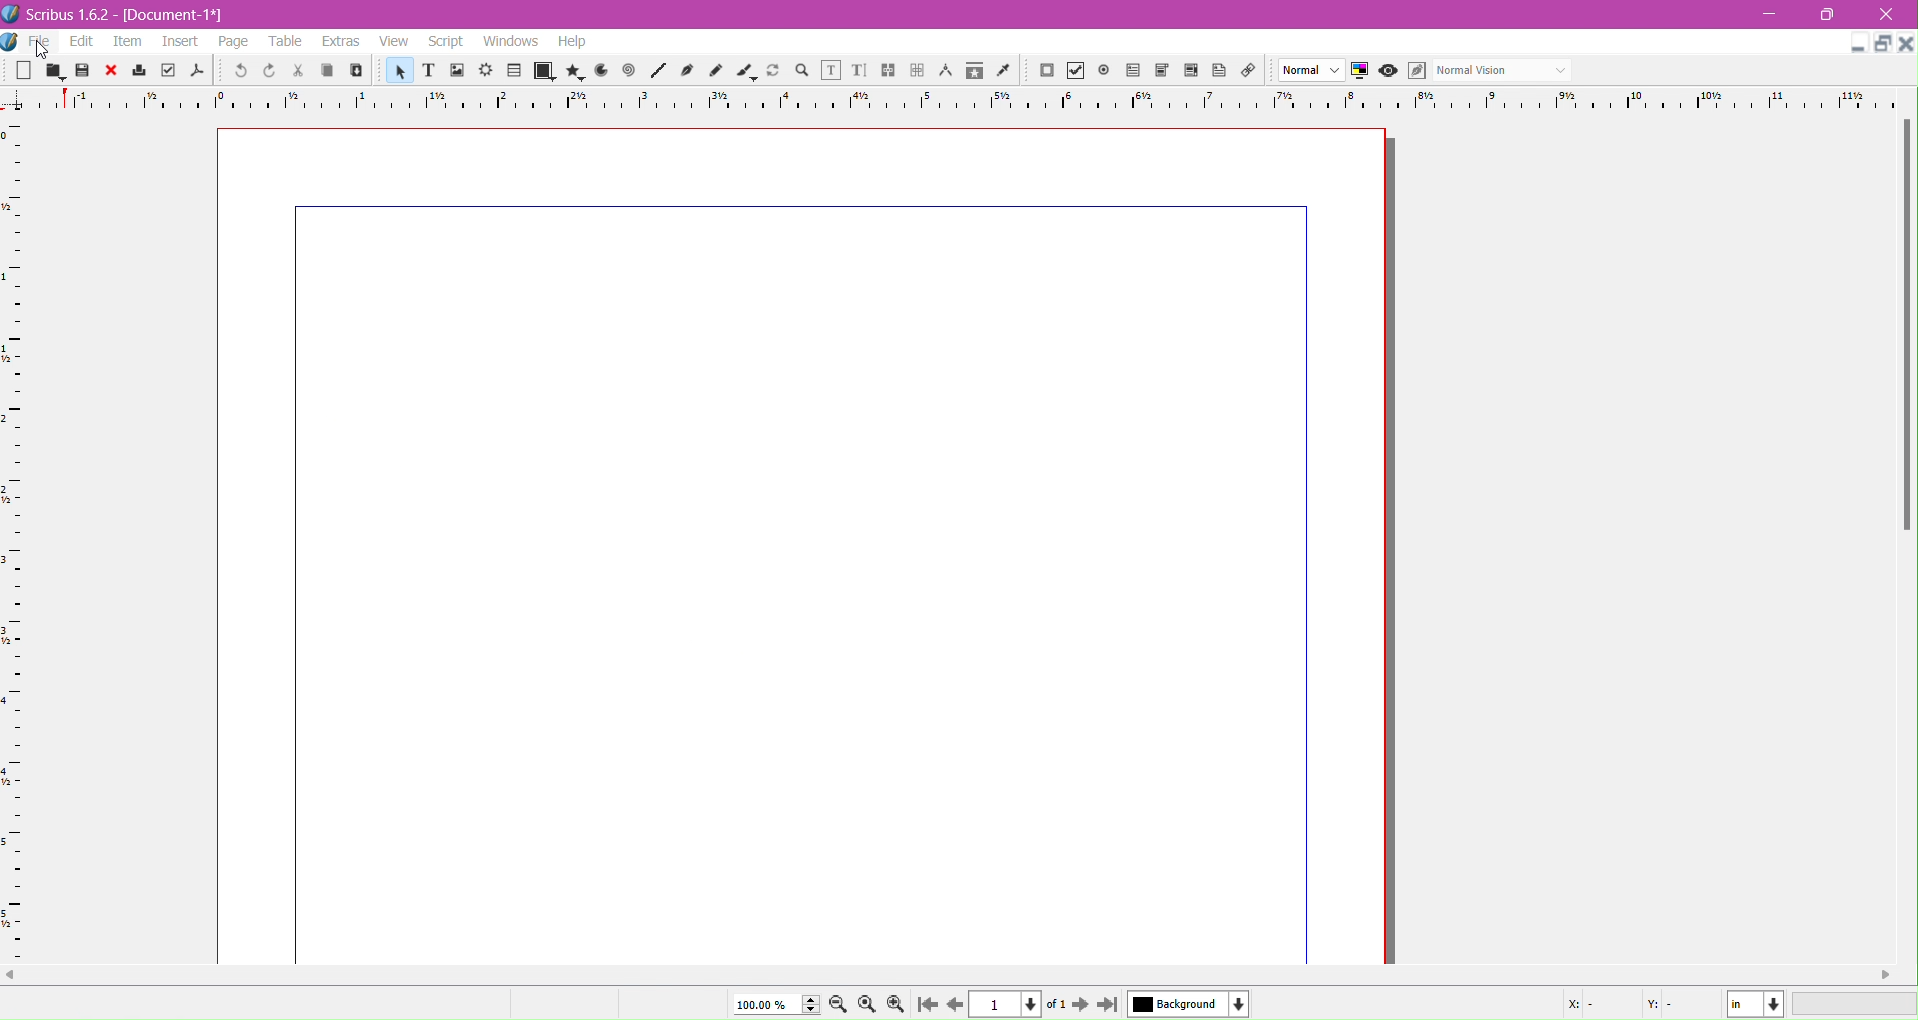 This screenshot has height=1020, width=1918. What do you see at coordinates (1080, 1006) in the screenshot?
I see `go to next page` at bounding box center [1080, 1006].